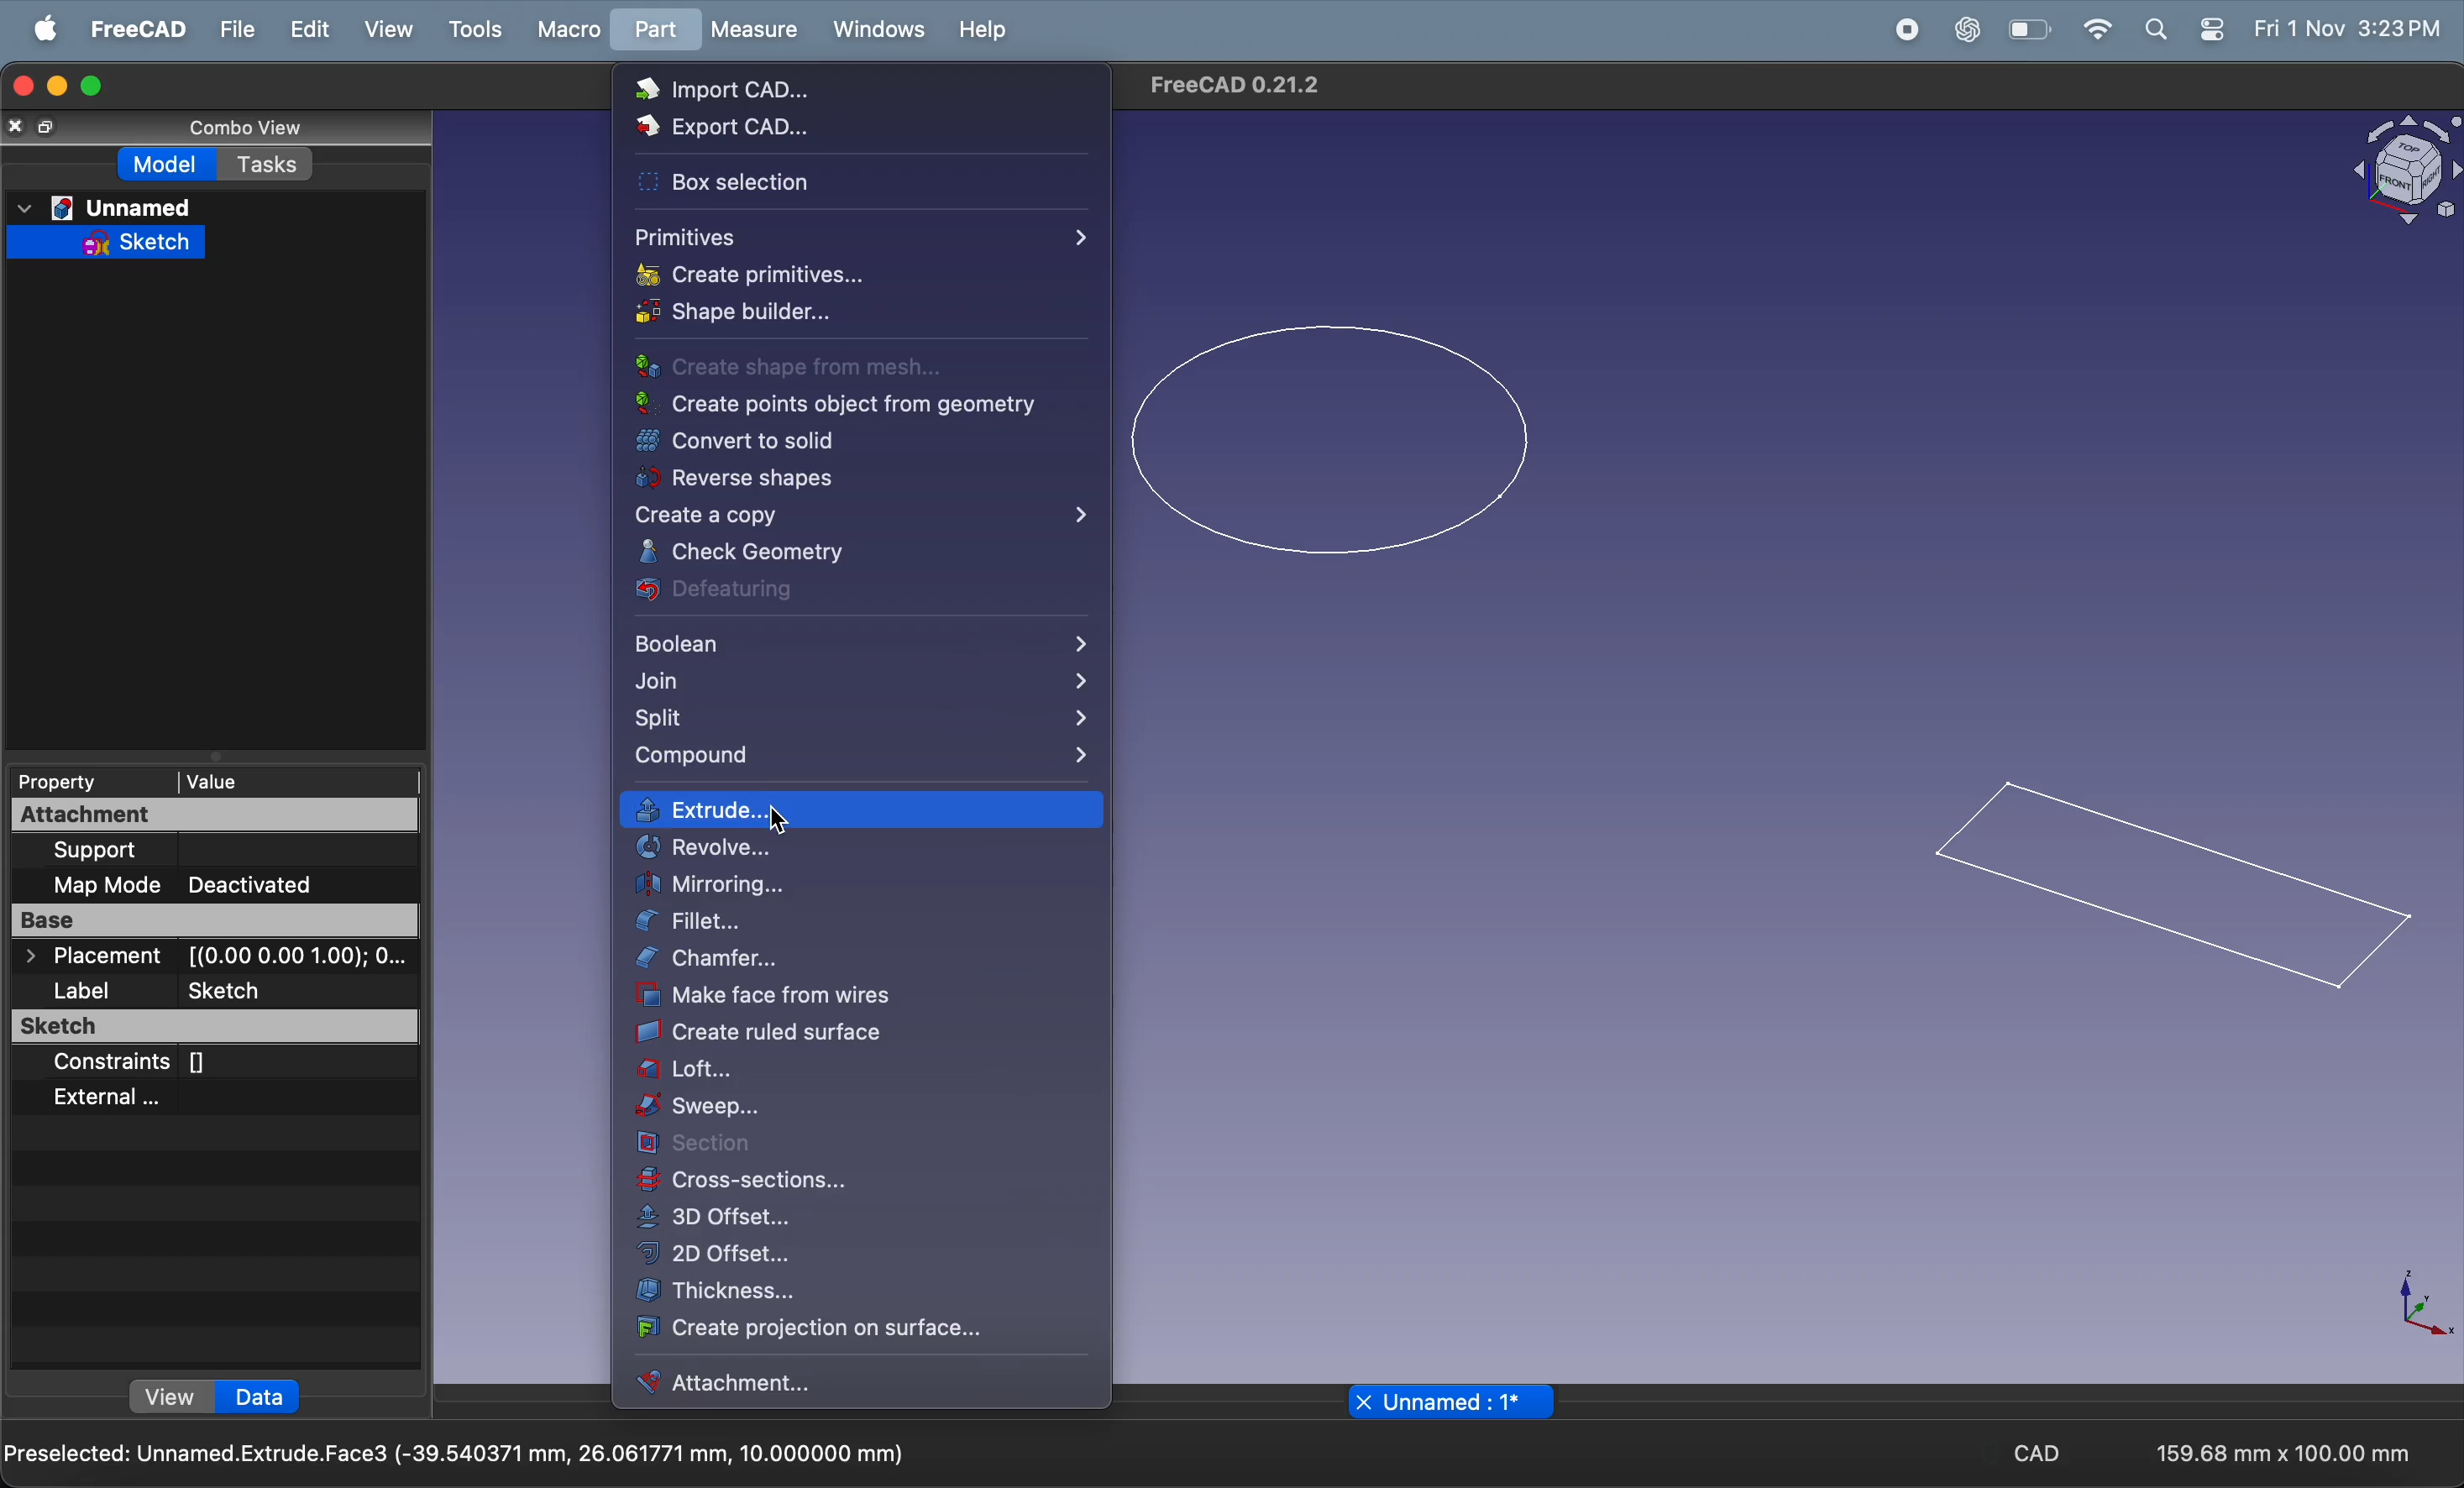  Describe the element at coordinates (837, 402) in the screenshot. I see `Create object from geometry` at that location.